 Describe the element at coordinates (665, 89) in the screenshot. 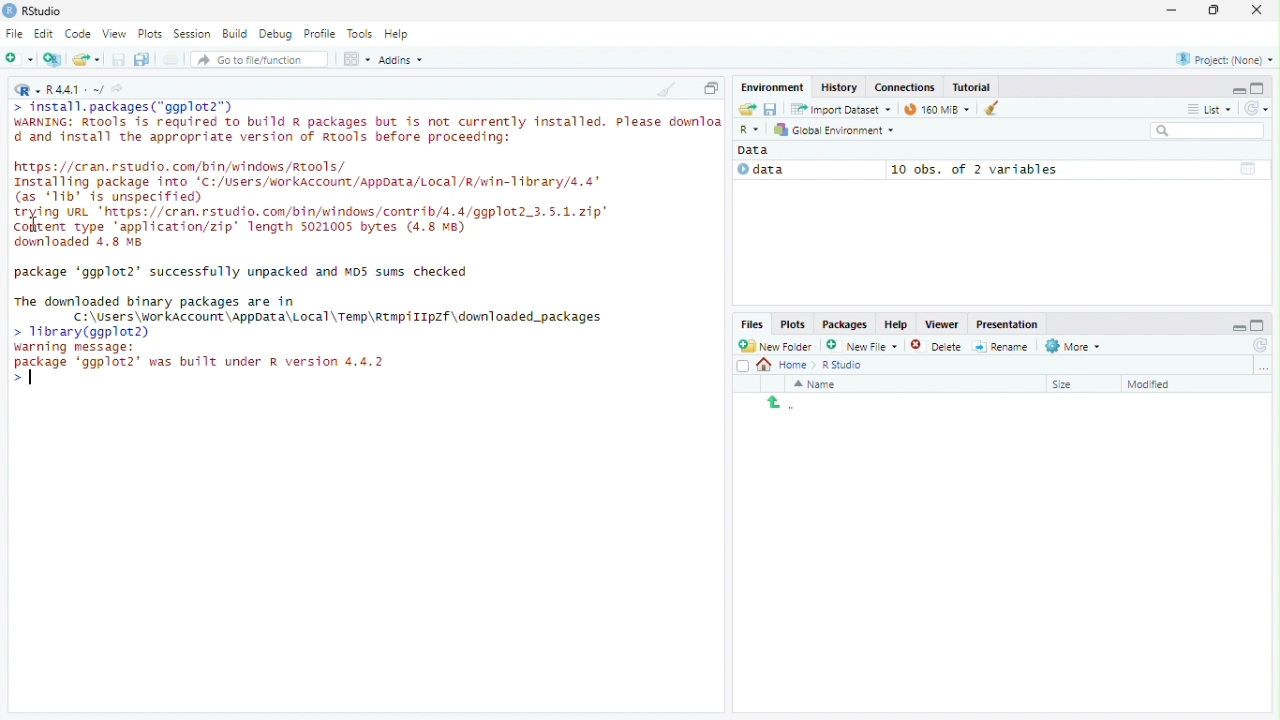

I see `Clear console` at that location.